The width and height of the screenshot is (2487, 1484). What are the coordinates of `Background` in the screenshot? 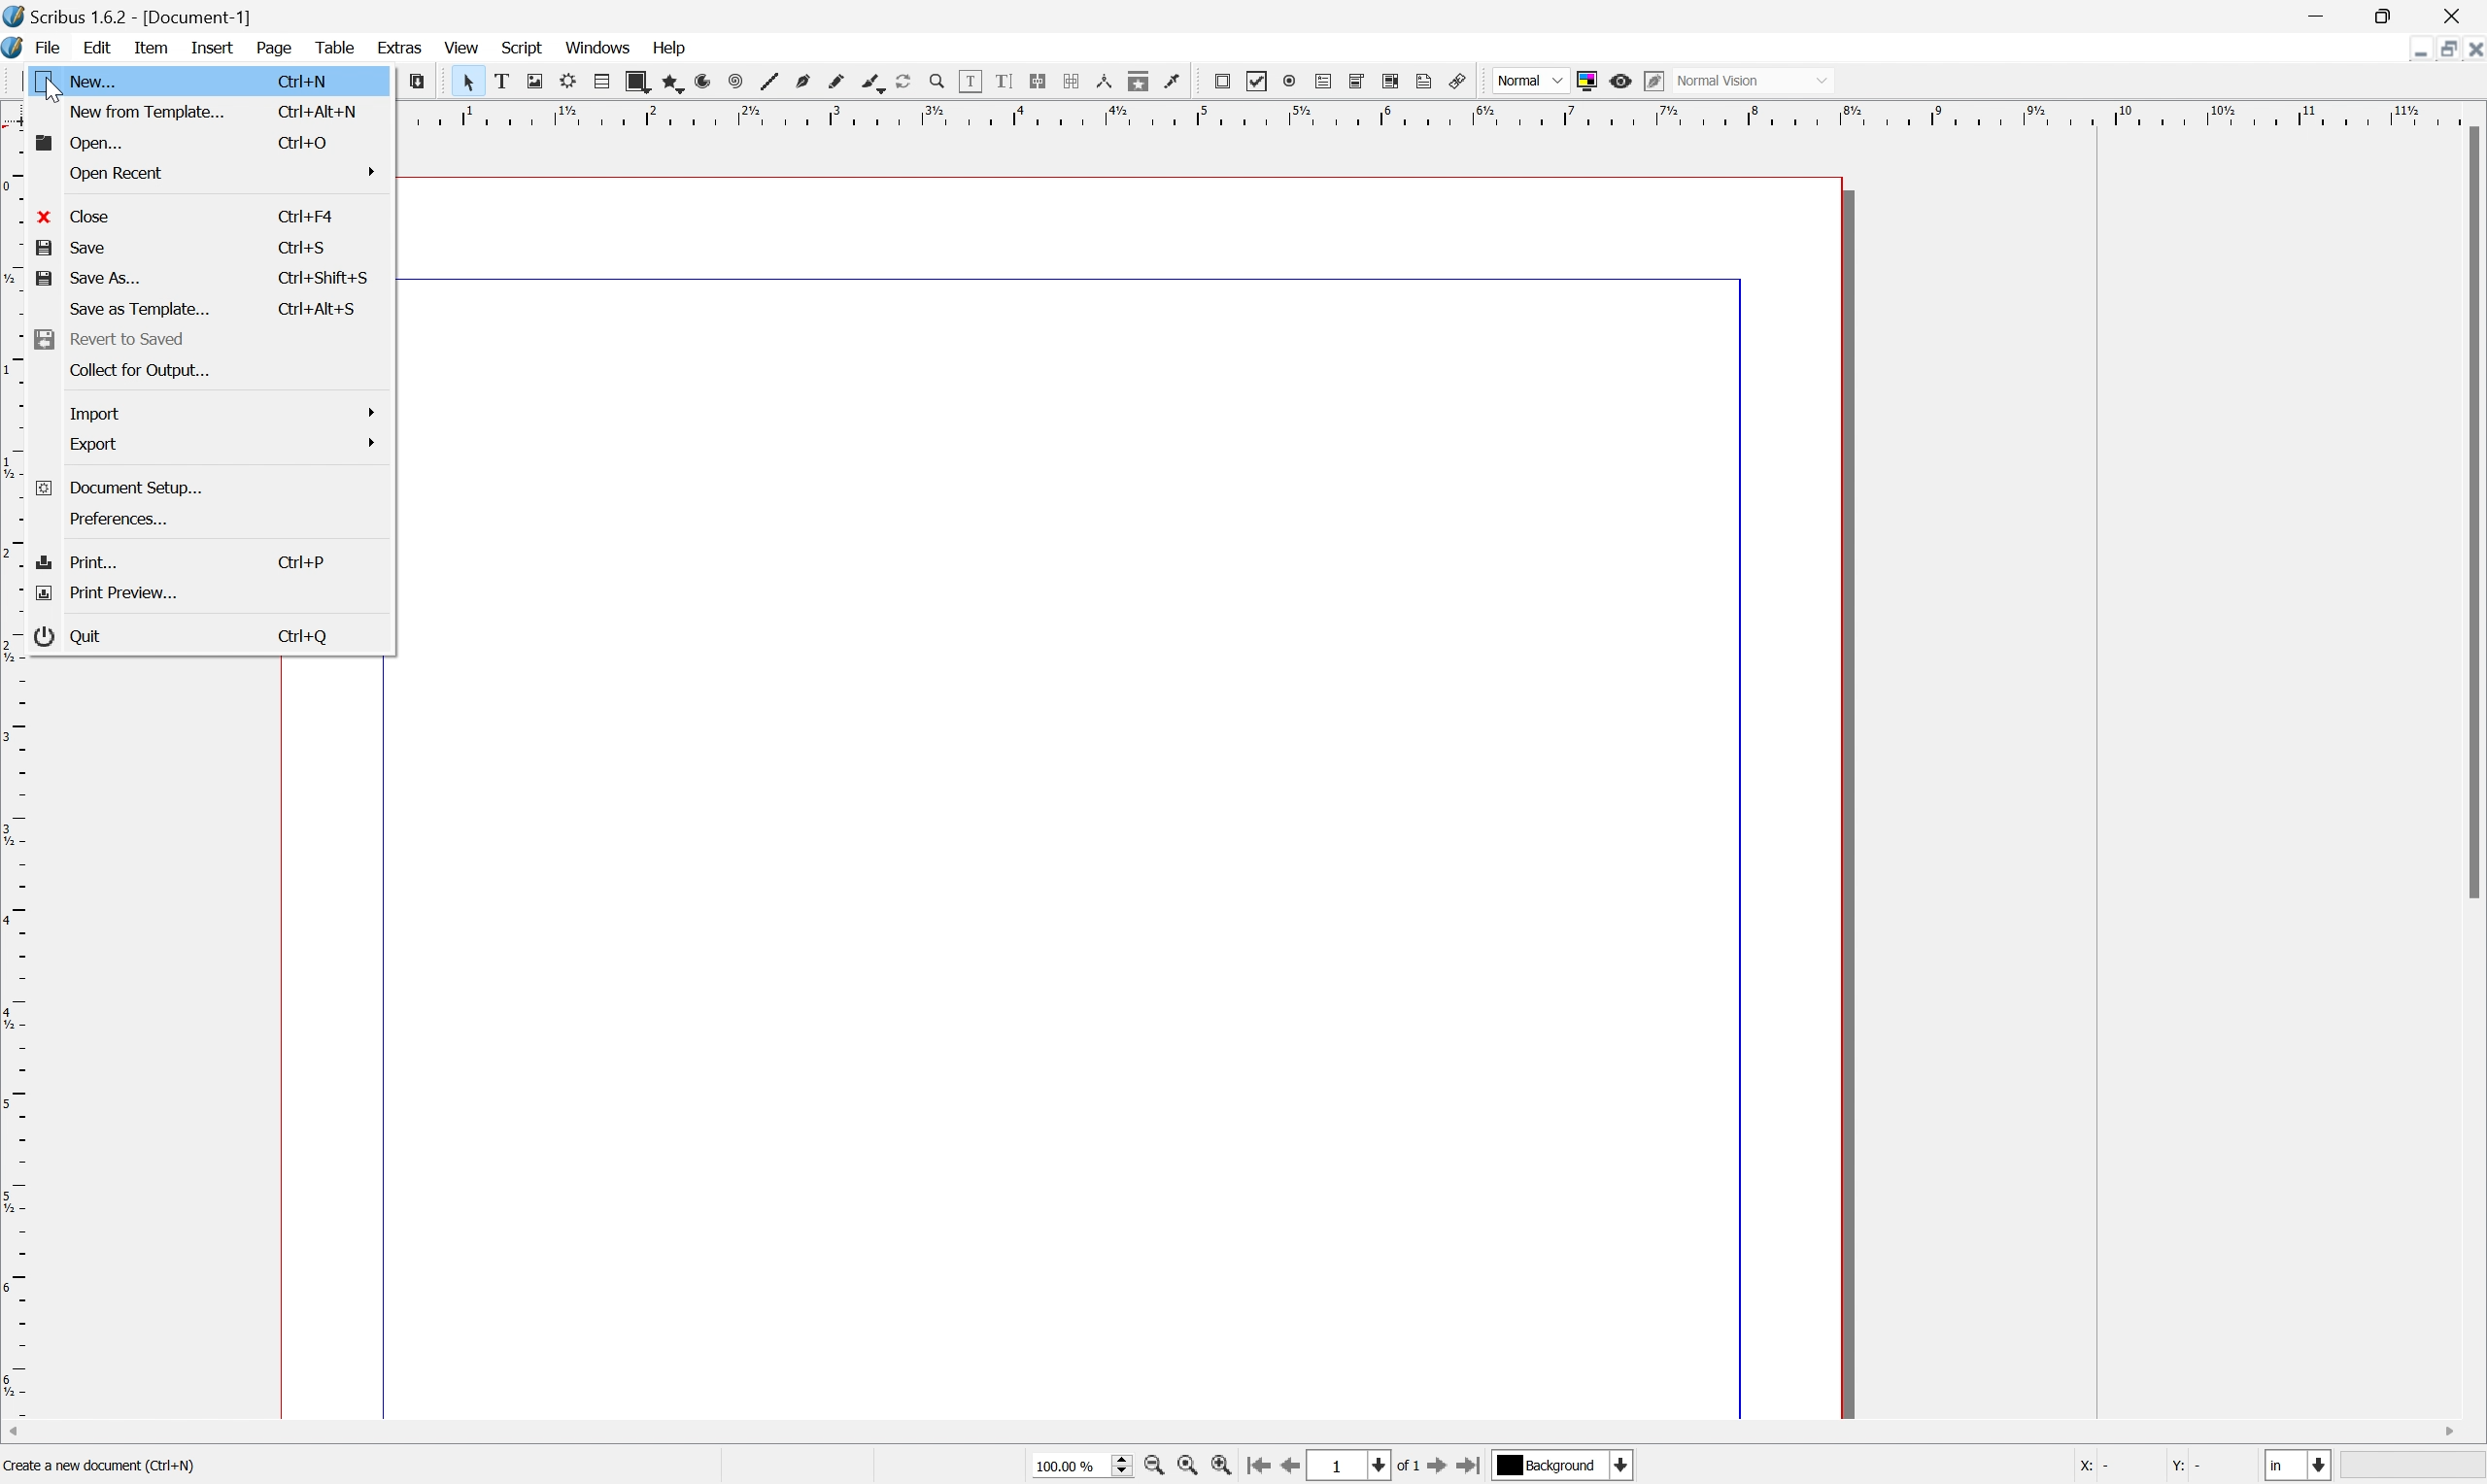 It's located at (1564, 1466).